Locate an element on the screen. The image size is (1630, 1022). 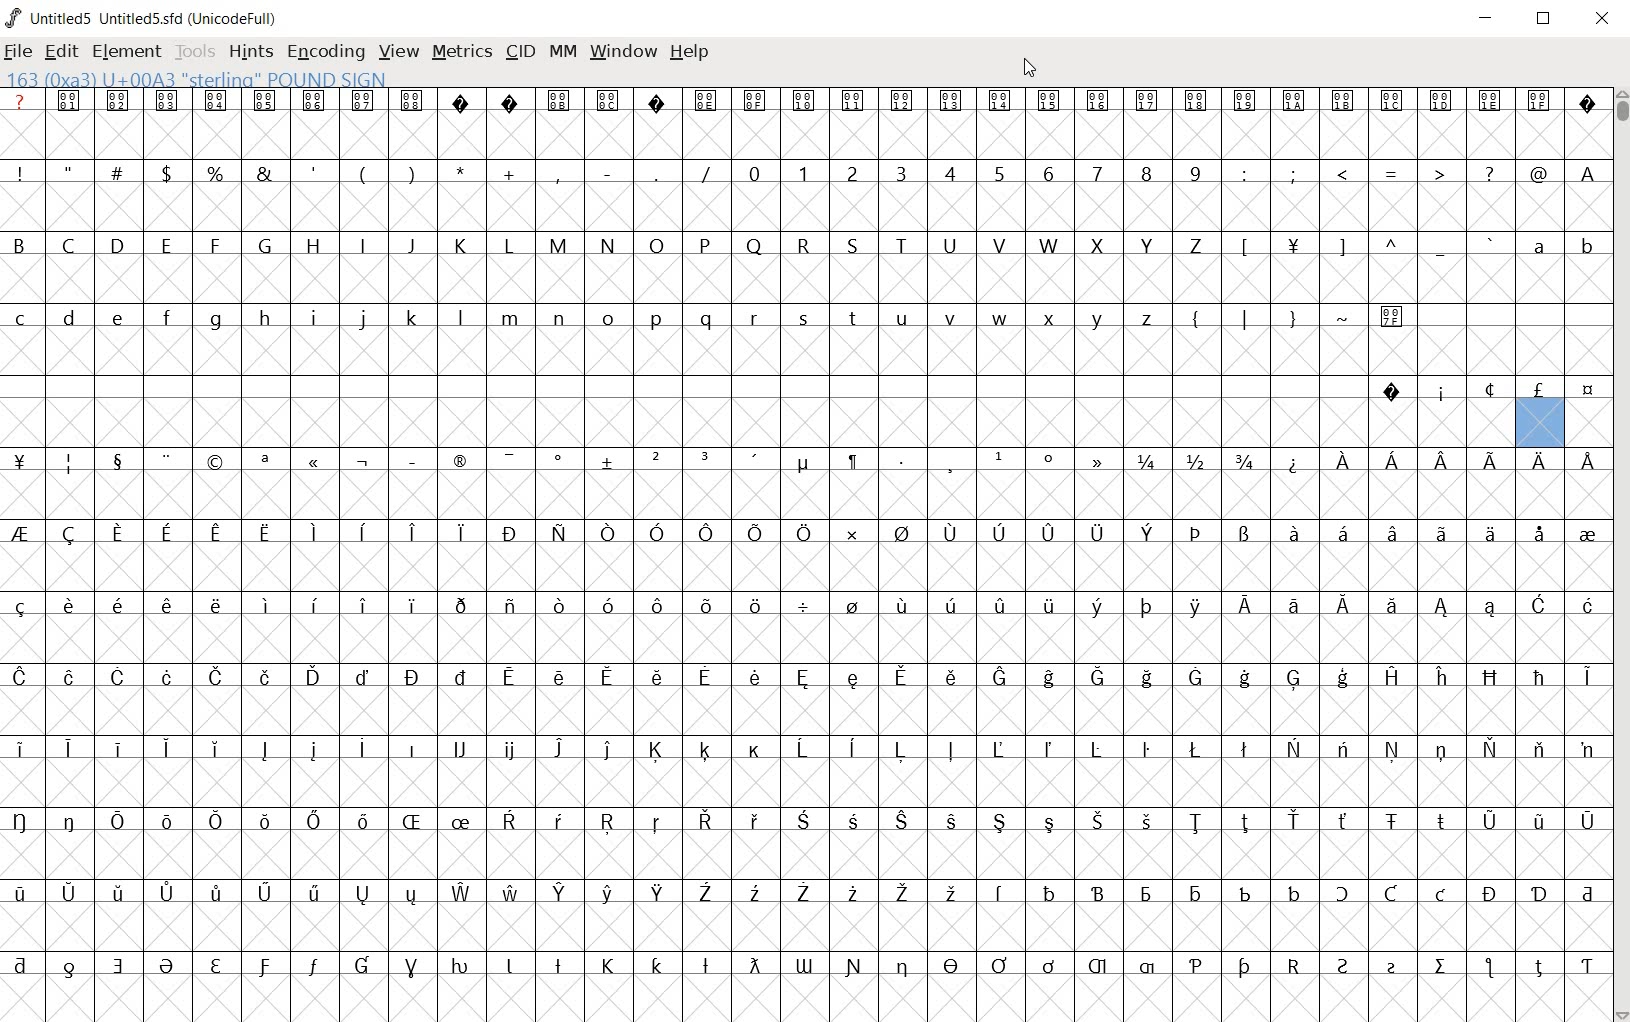
Symbol is located at coordinates (1392, 103).